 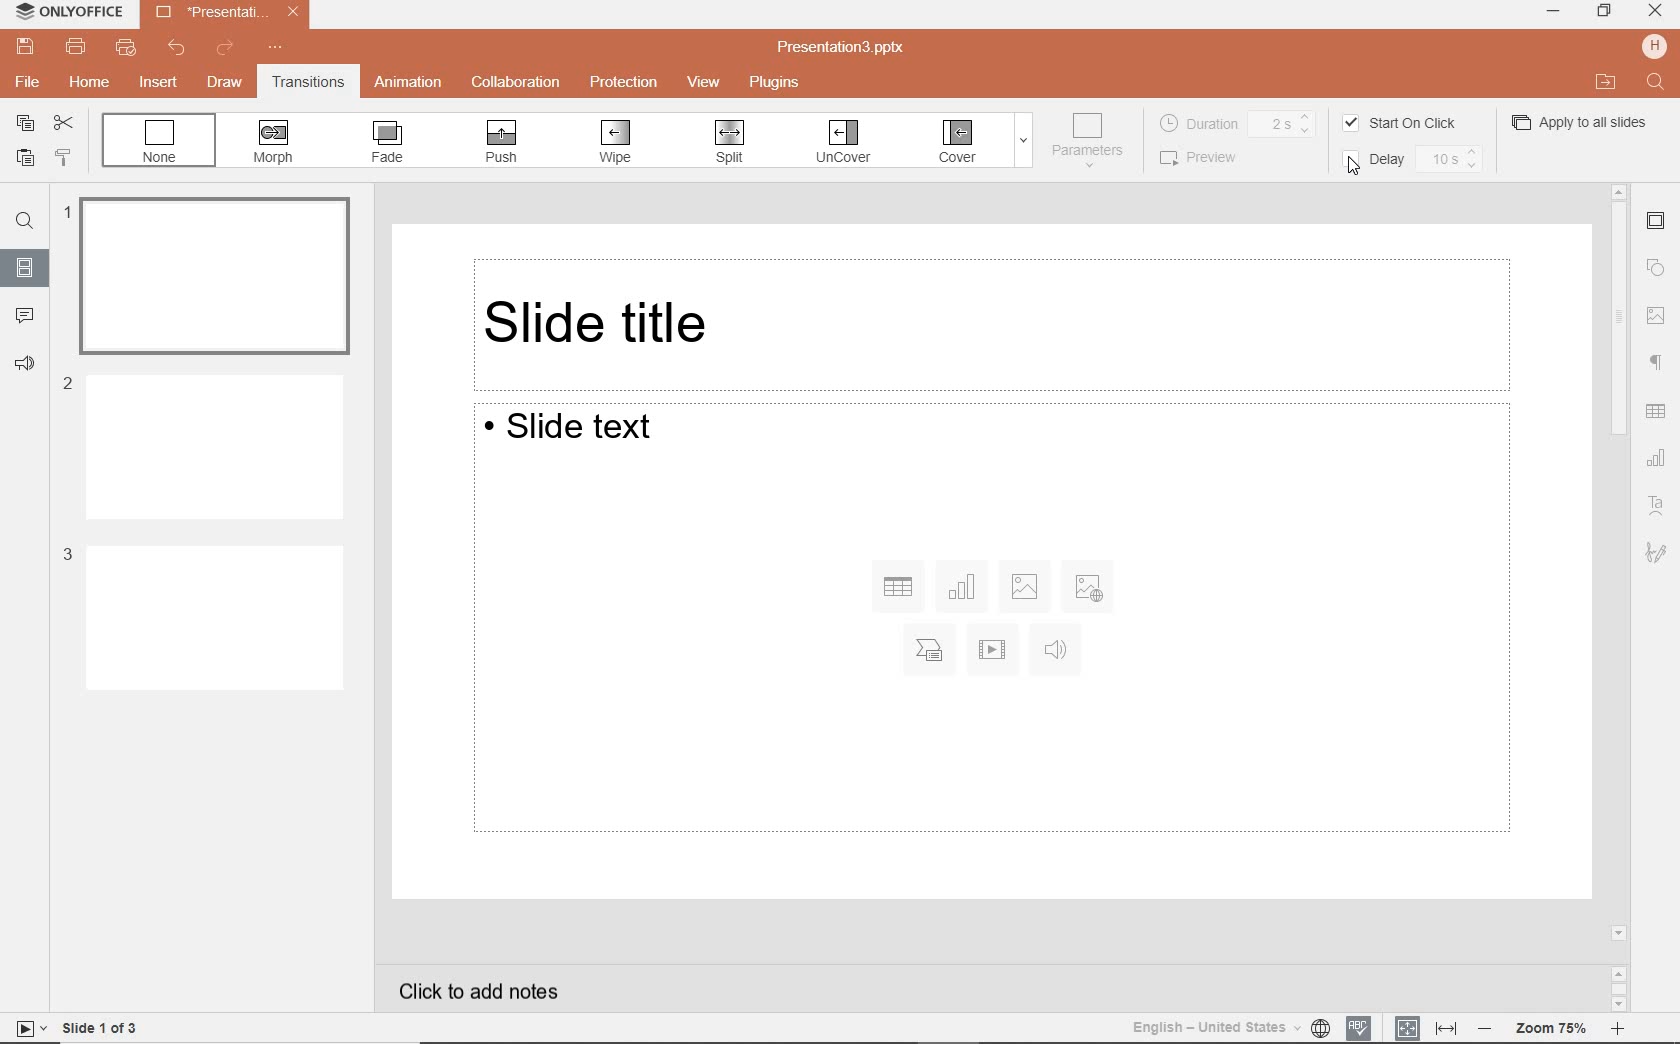 I want to click on slide 1, so click(x=210, y=271).